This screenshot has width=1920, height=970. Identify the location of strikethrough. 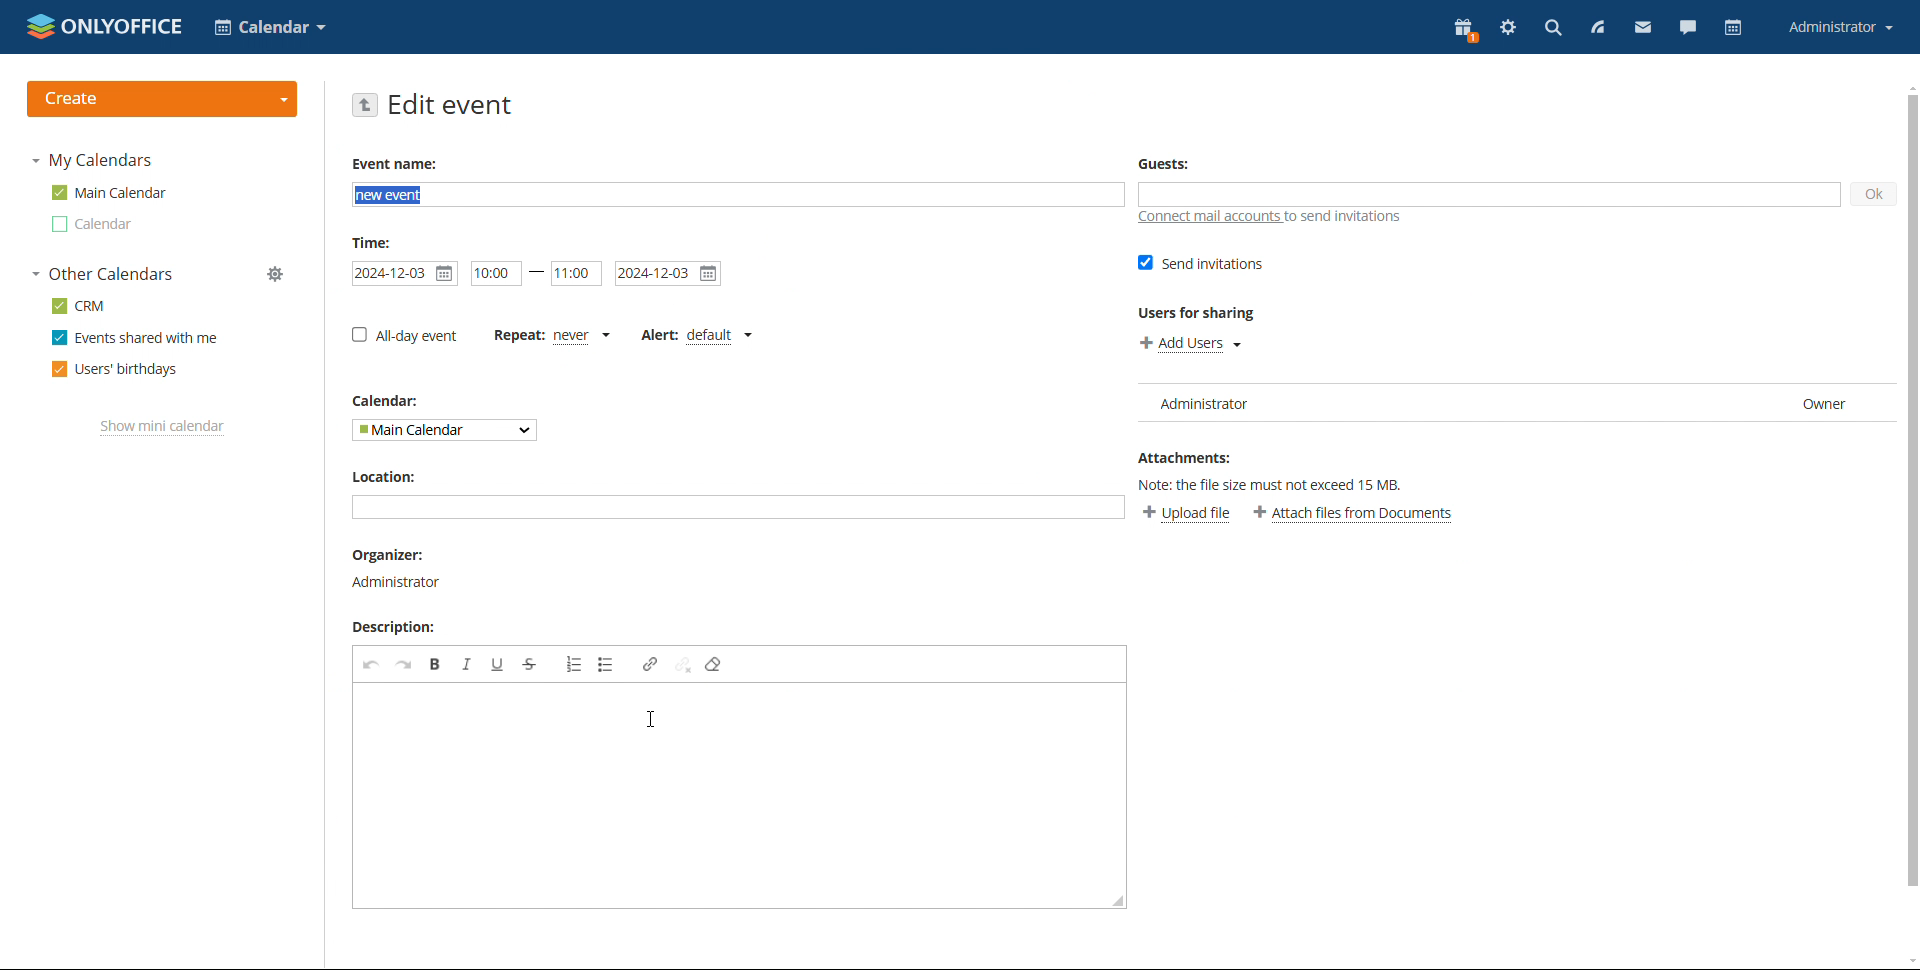
(530, 664).